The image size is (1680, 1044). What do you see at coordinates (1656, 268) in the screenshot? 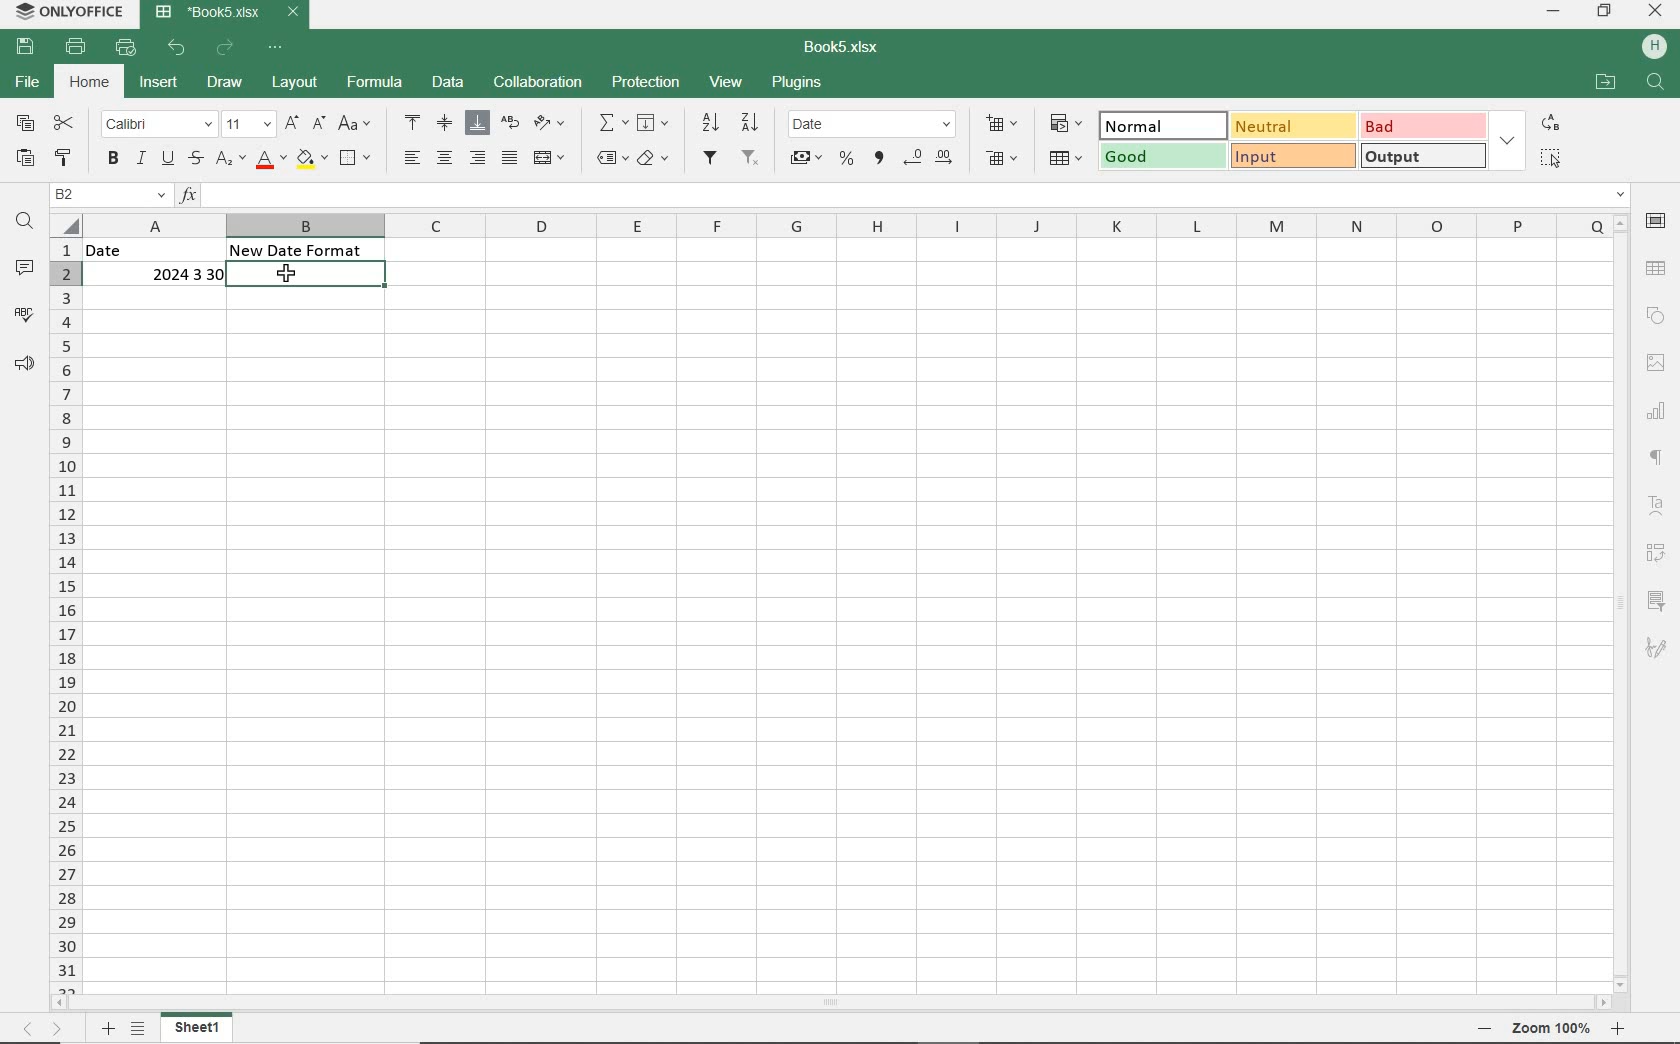
I see `TABLE` at bounding box center [1656, 268].